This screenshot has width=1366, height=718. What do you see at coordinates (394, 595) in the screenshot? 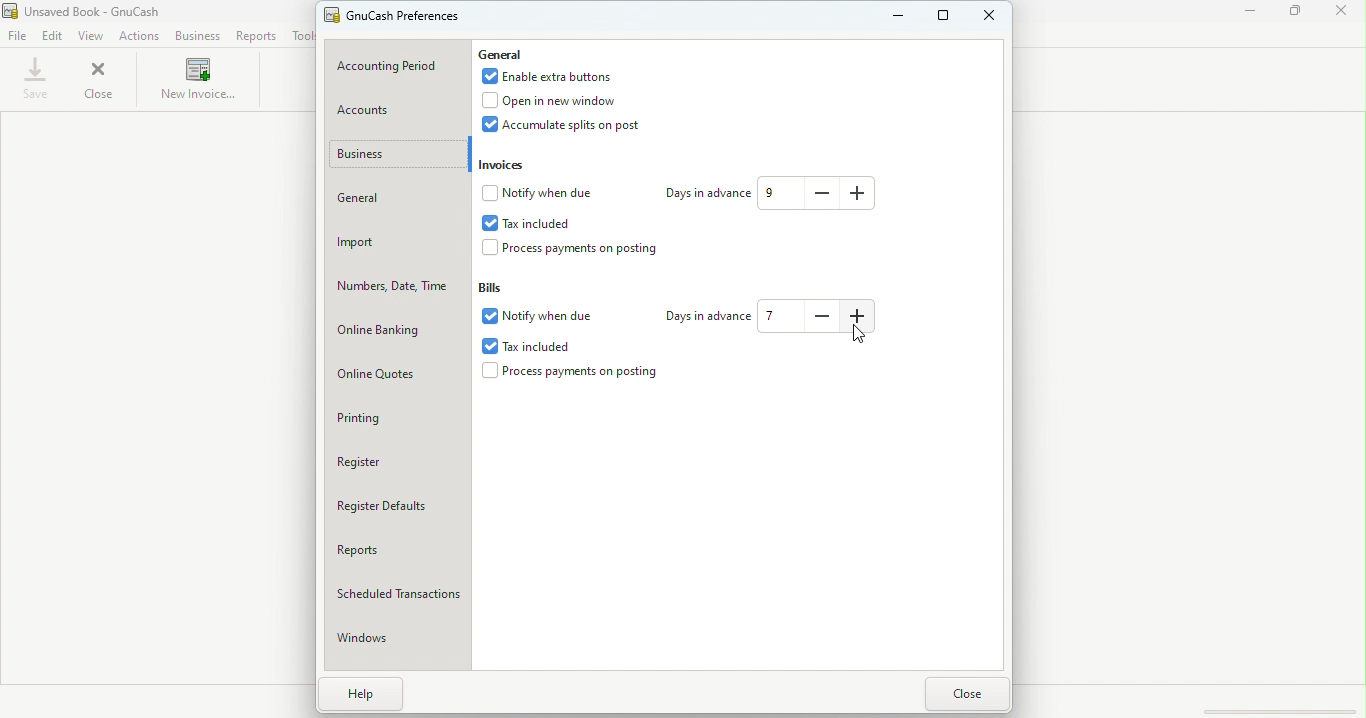
I see `Scheduled transactions` at bounding box center [394, 595].